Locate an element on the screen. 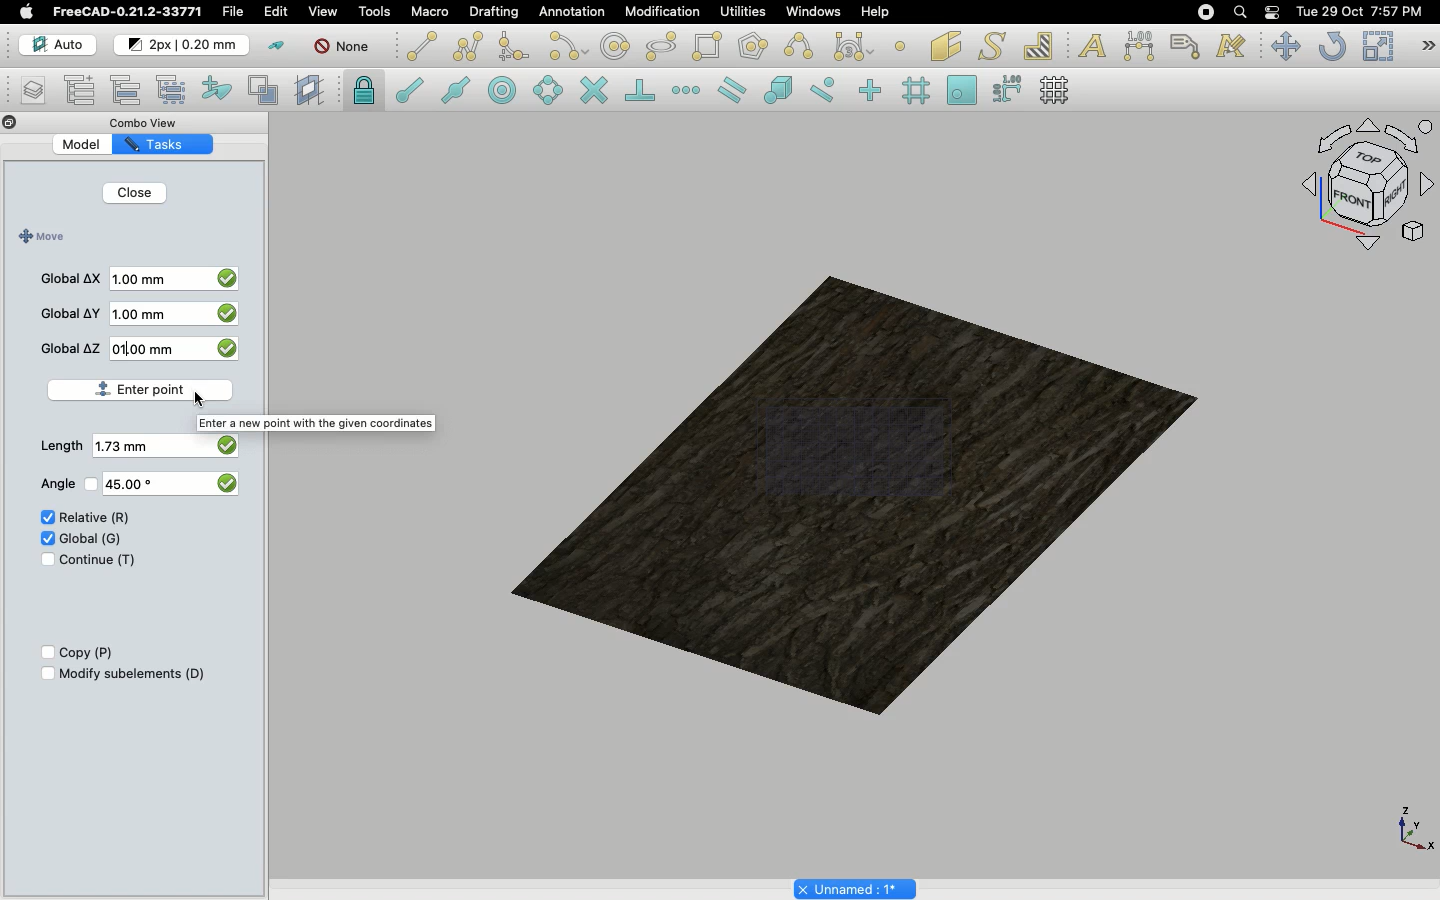 The height and width of the screenshot is (900, 1440). Global X is located at coordinates (71, 276).